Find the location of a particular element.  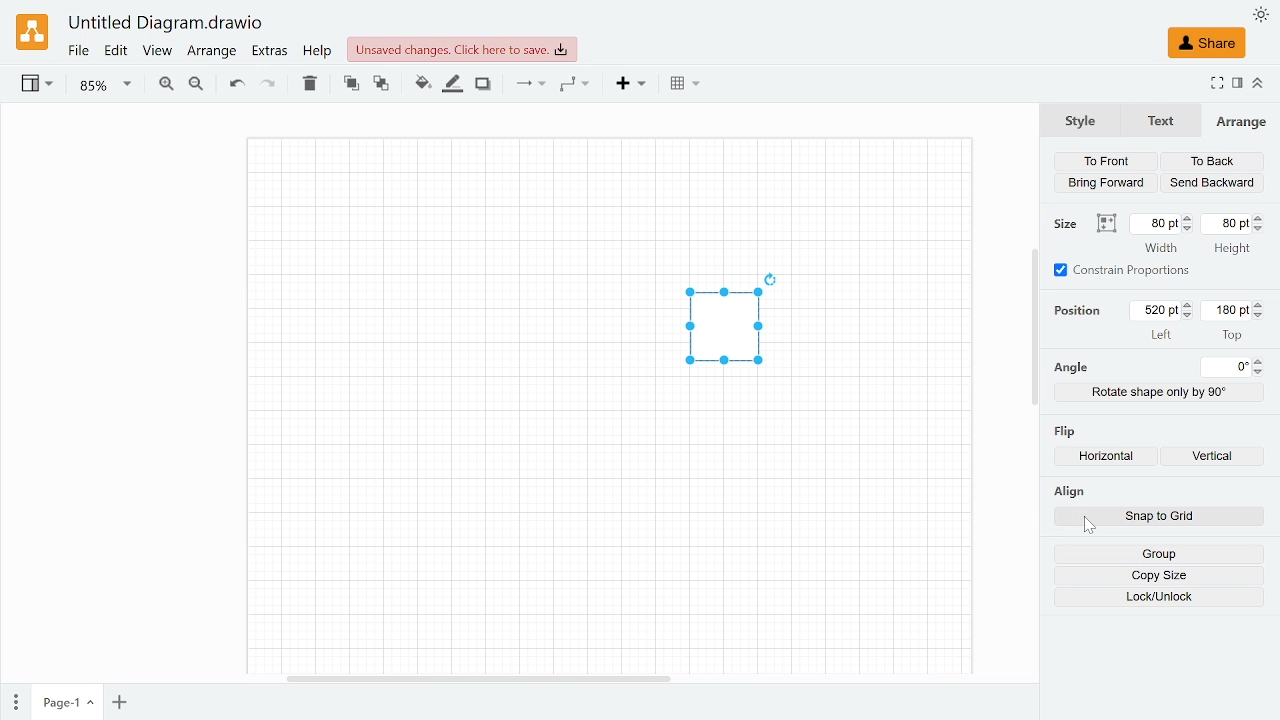

Waypoints is located at coordinates (575, 85).